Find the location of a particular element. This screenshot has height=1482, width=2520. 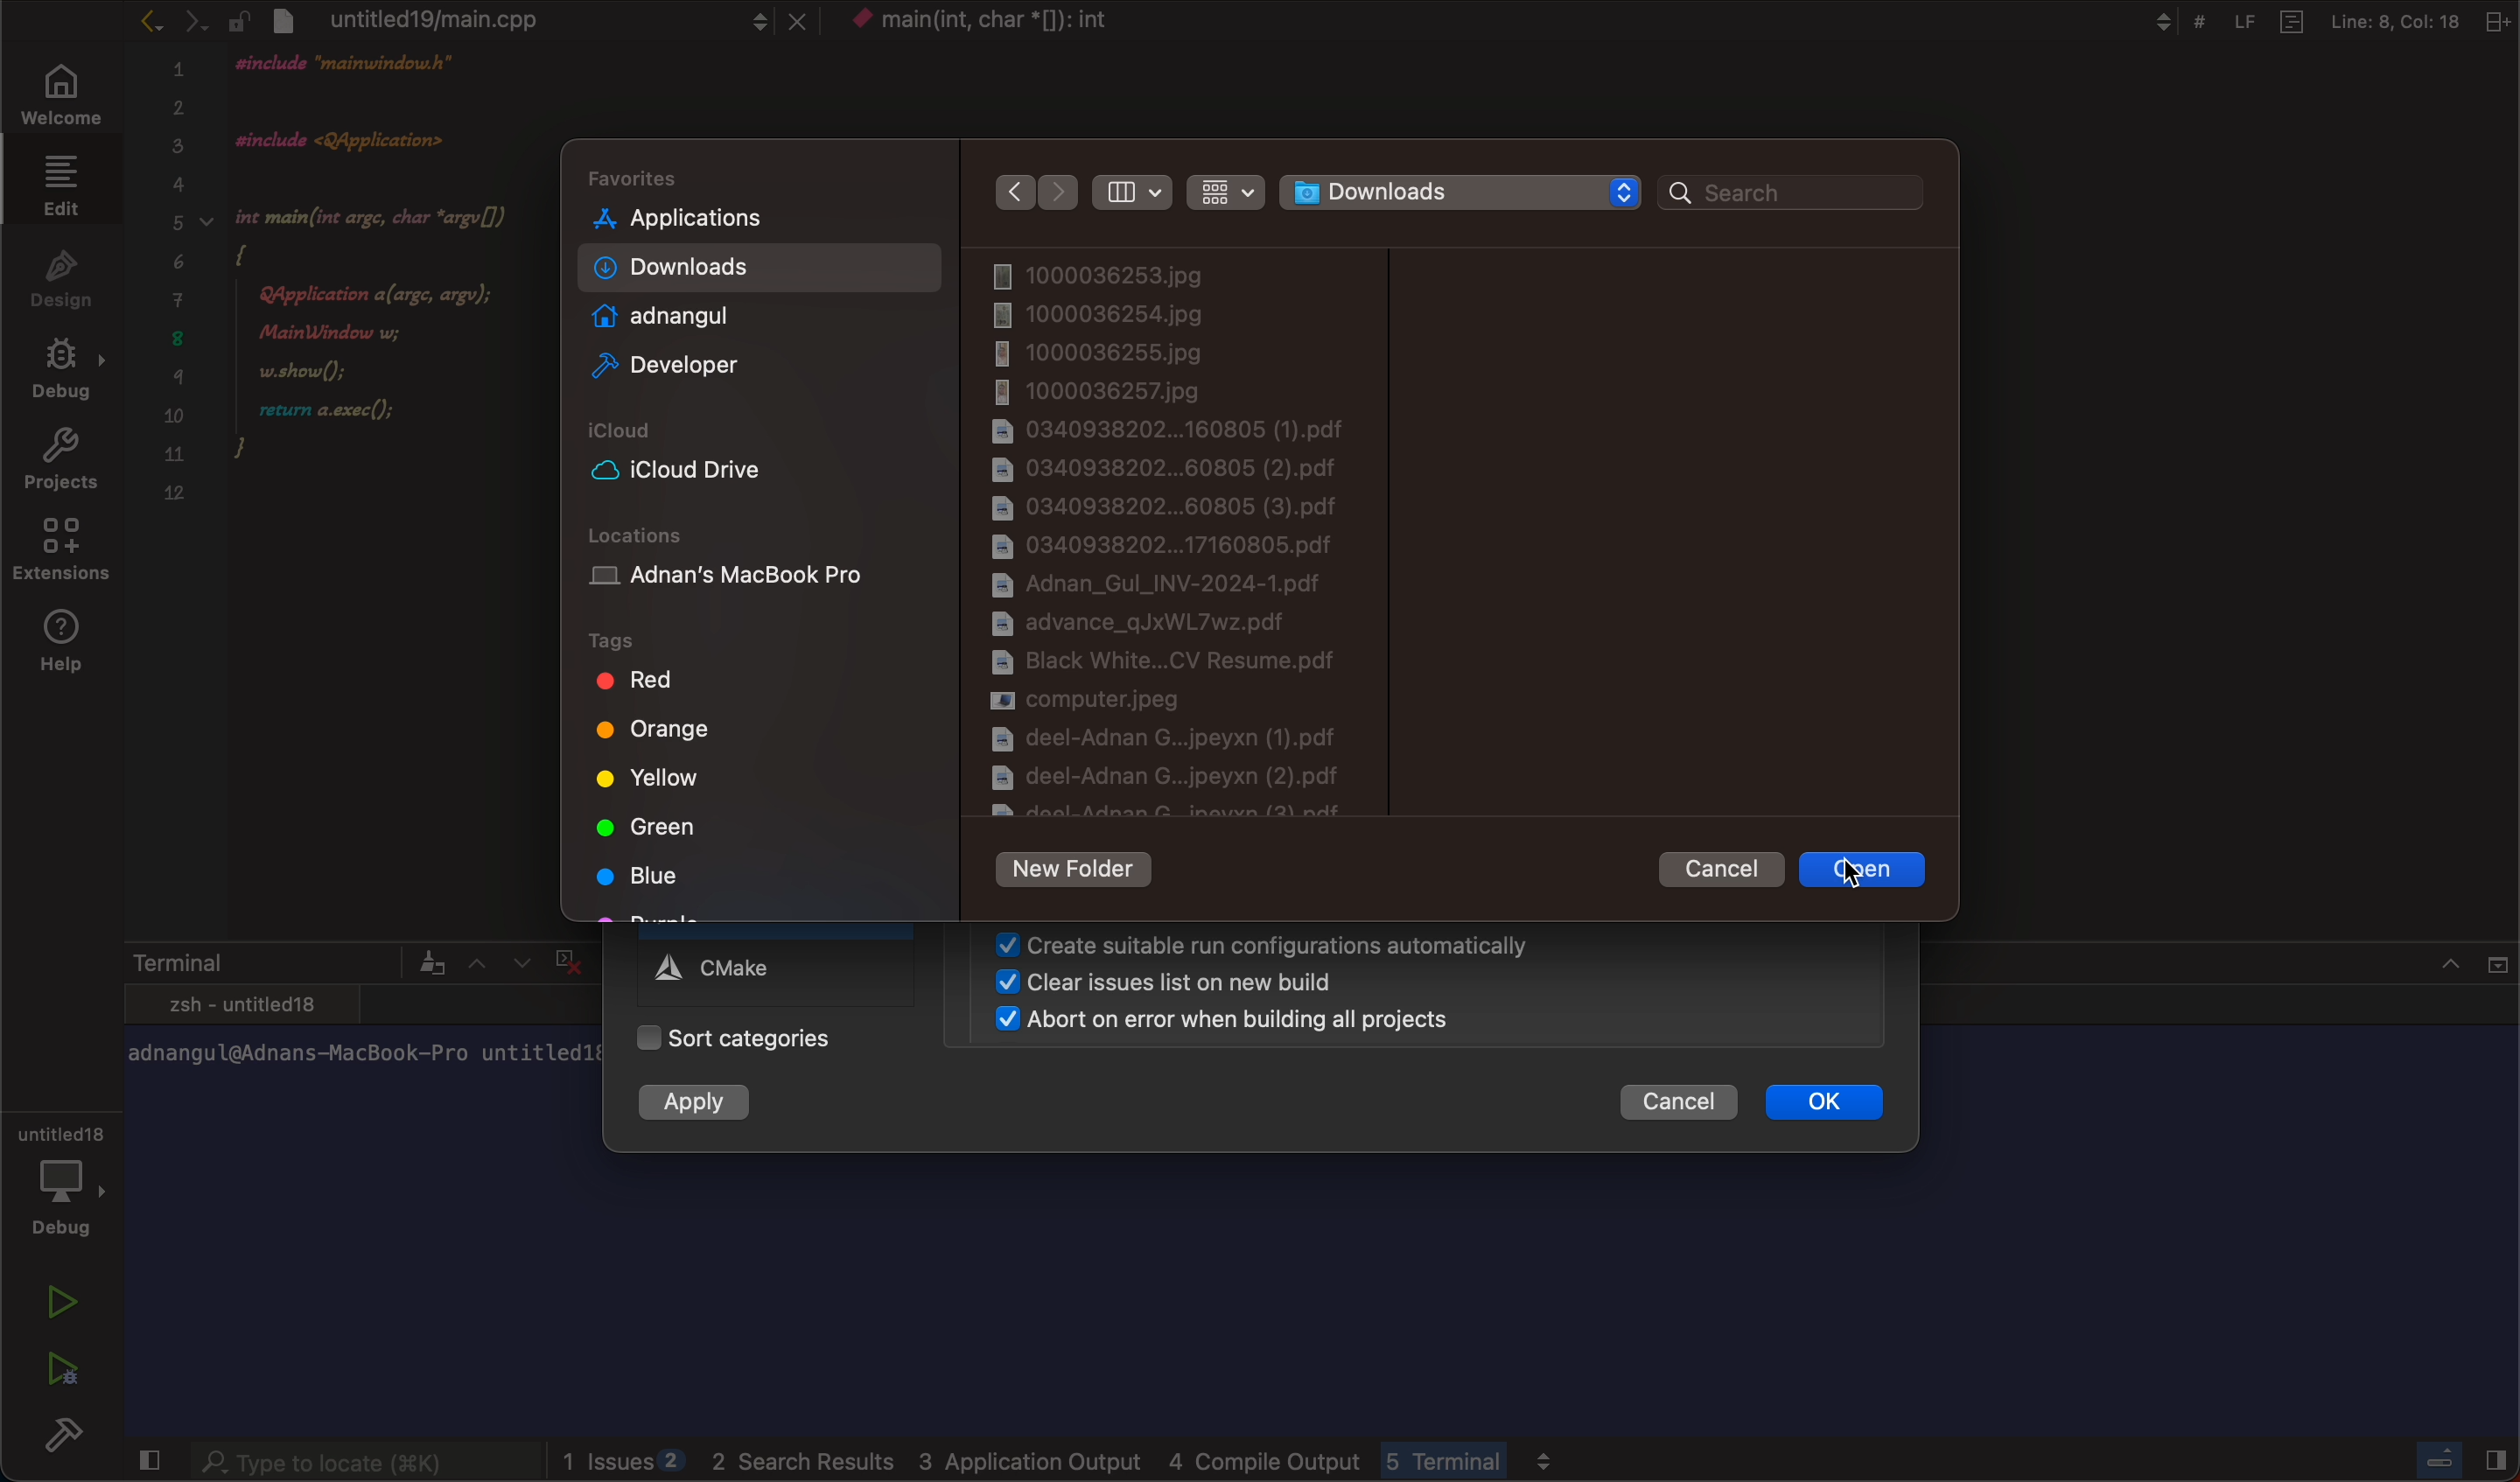

cmake is located at coordinates (723, 966).